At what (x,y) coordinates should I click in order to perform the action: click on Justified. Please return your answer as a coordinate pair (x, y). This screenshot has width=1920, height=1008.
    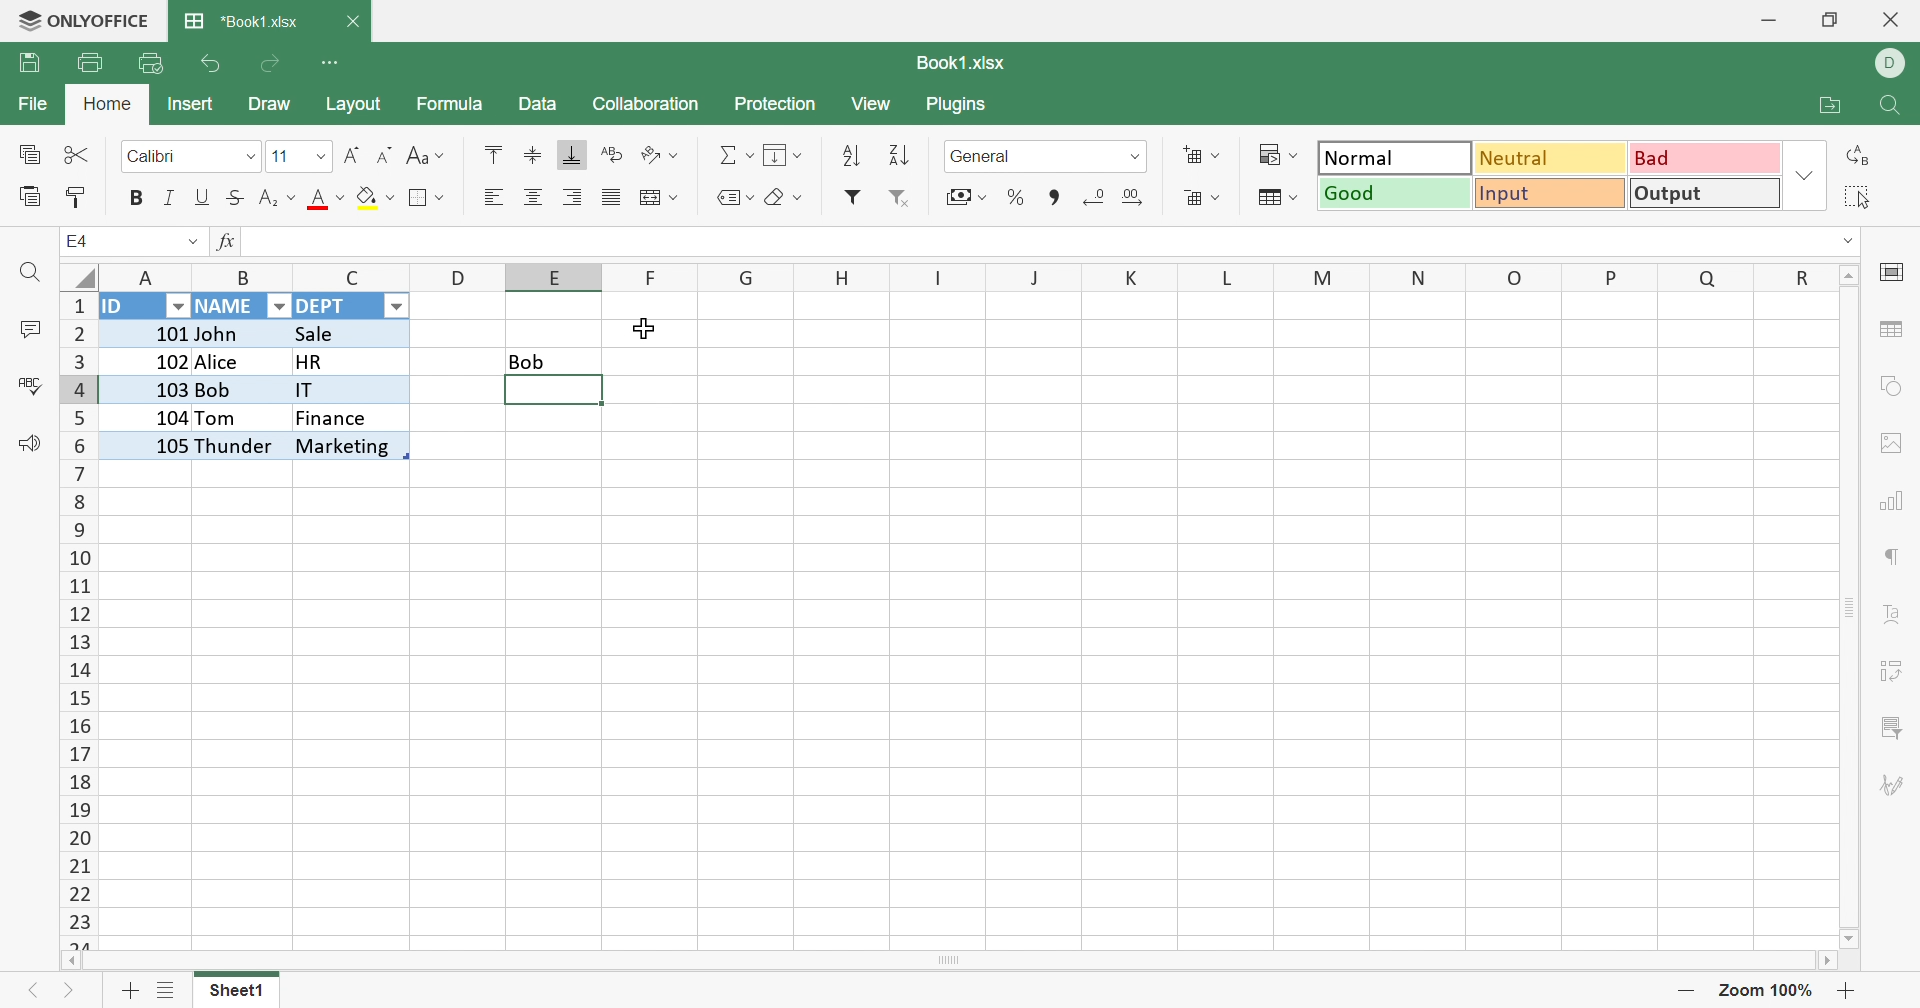
    Looking at the image, I should click on (613, 197).